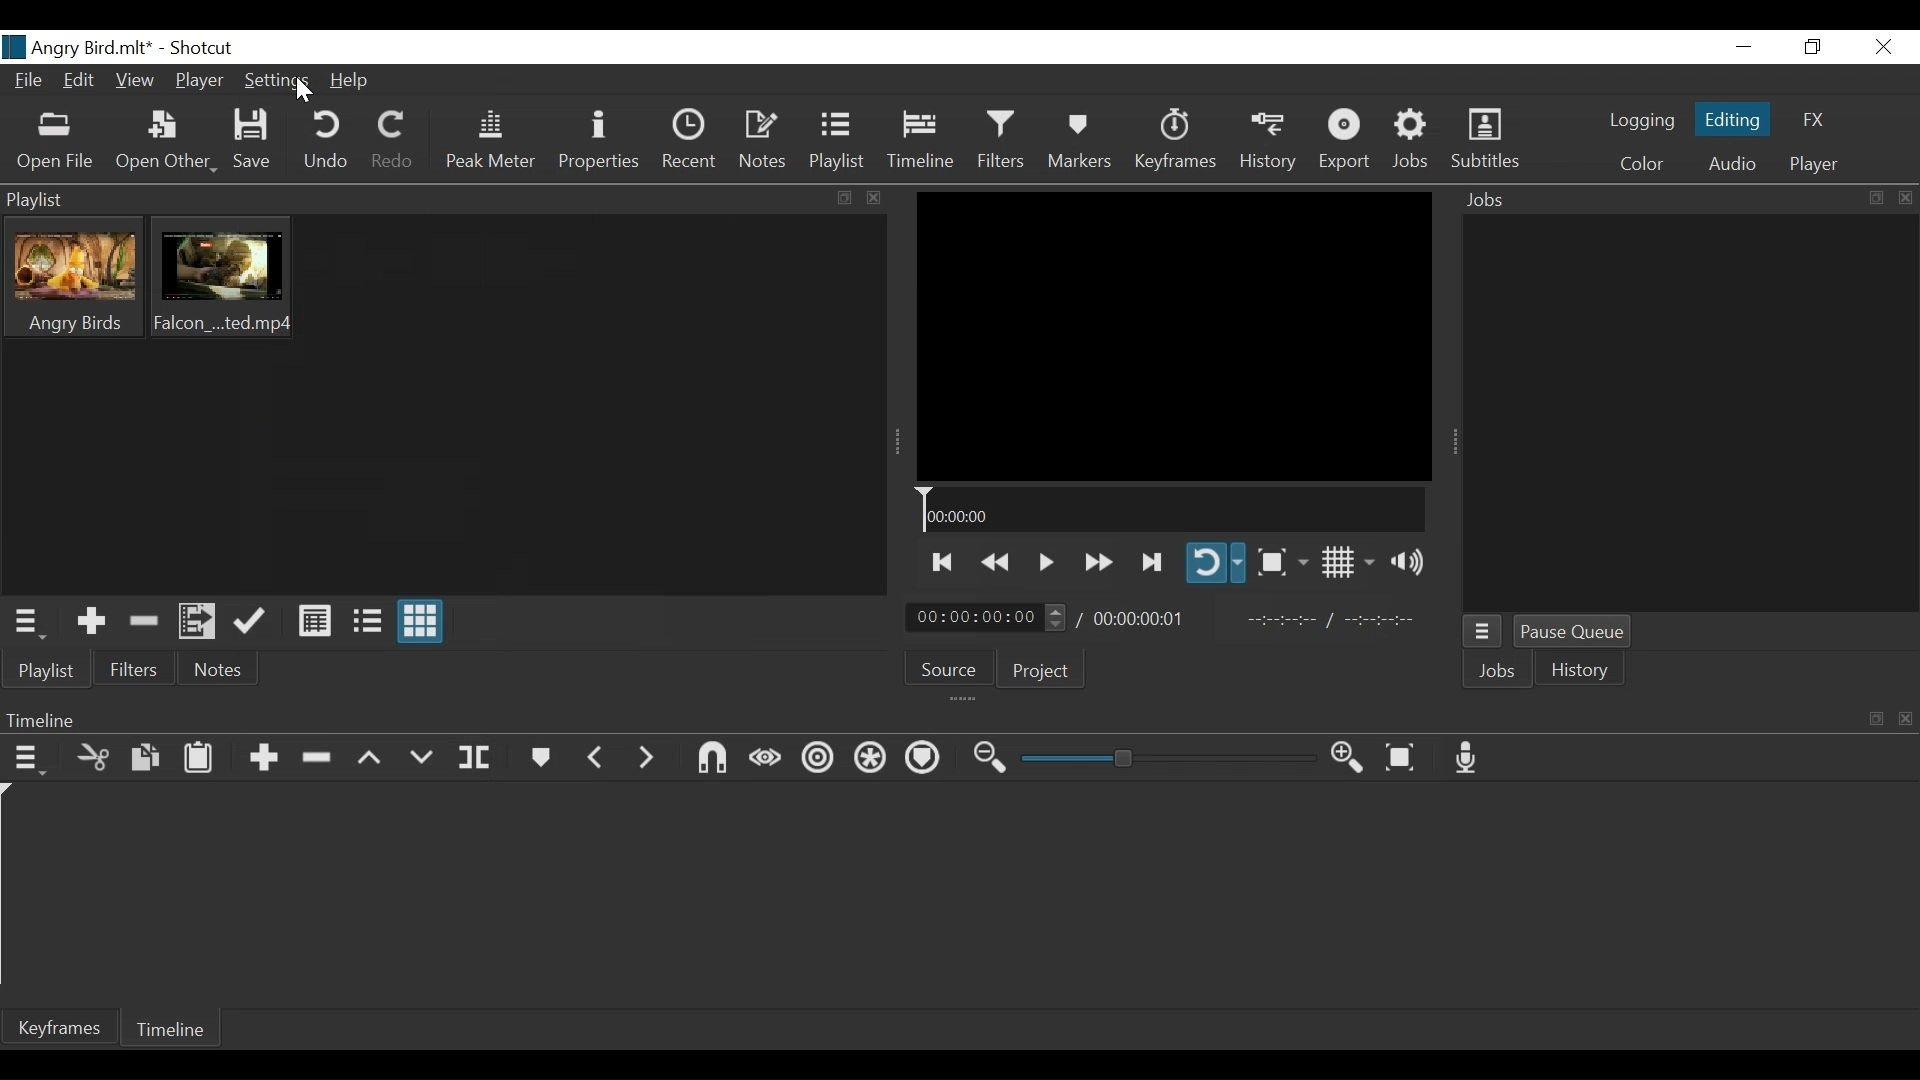 The height and width of the screenshot is (1080, 1920). What do you see at coordinates (596, 762) in the screenshot?
I see `Previous marker` at bounding box center [596, 762].